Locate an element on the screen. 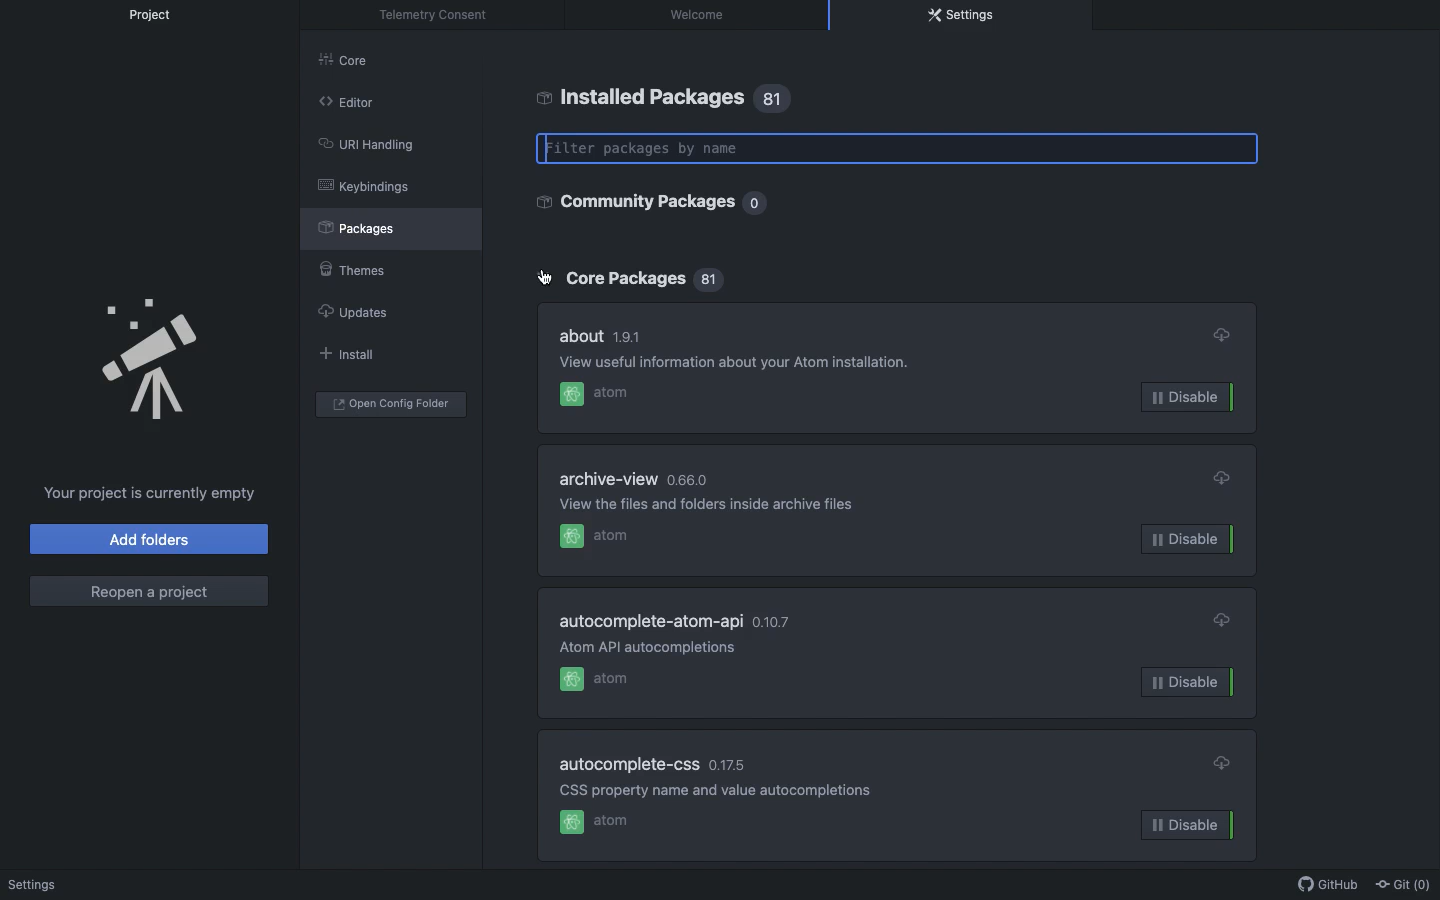  Core packages is located at coordinates (623, 278).